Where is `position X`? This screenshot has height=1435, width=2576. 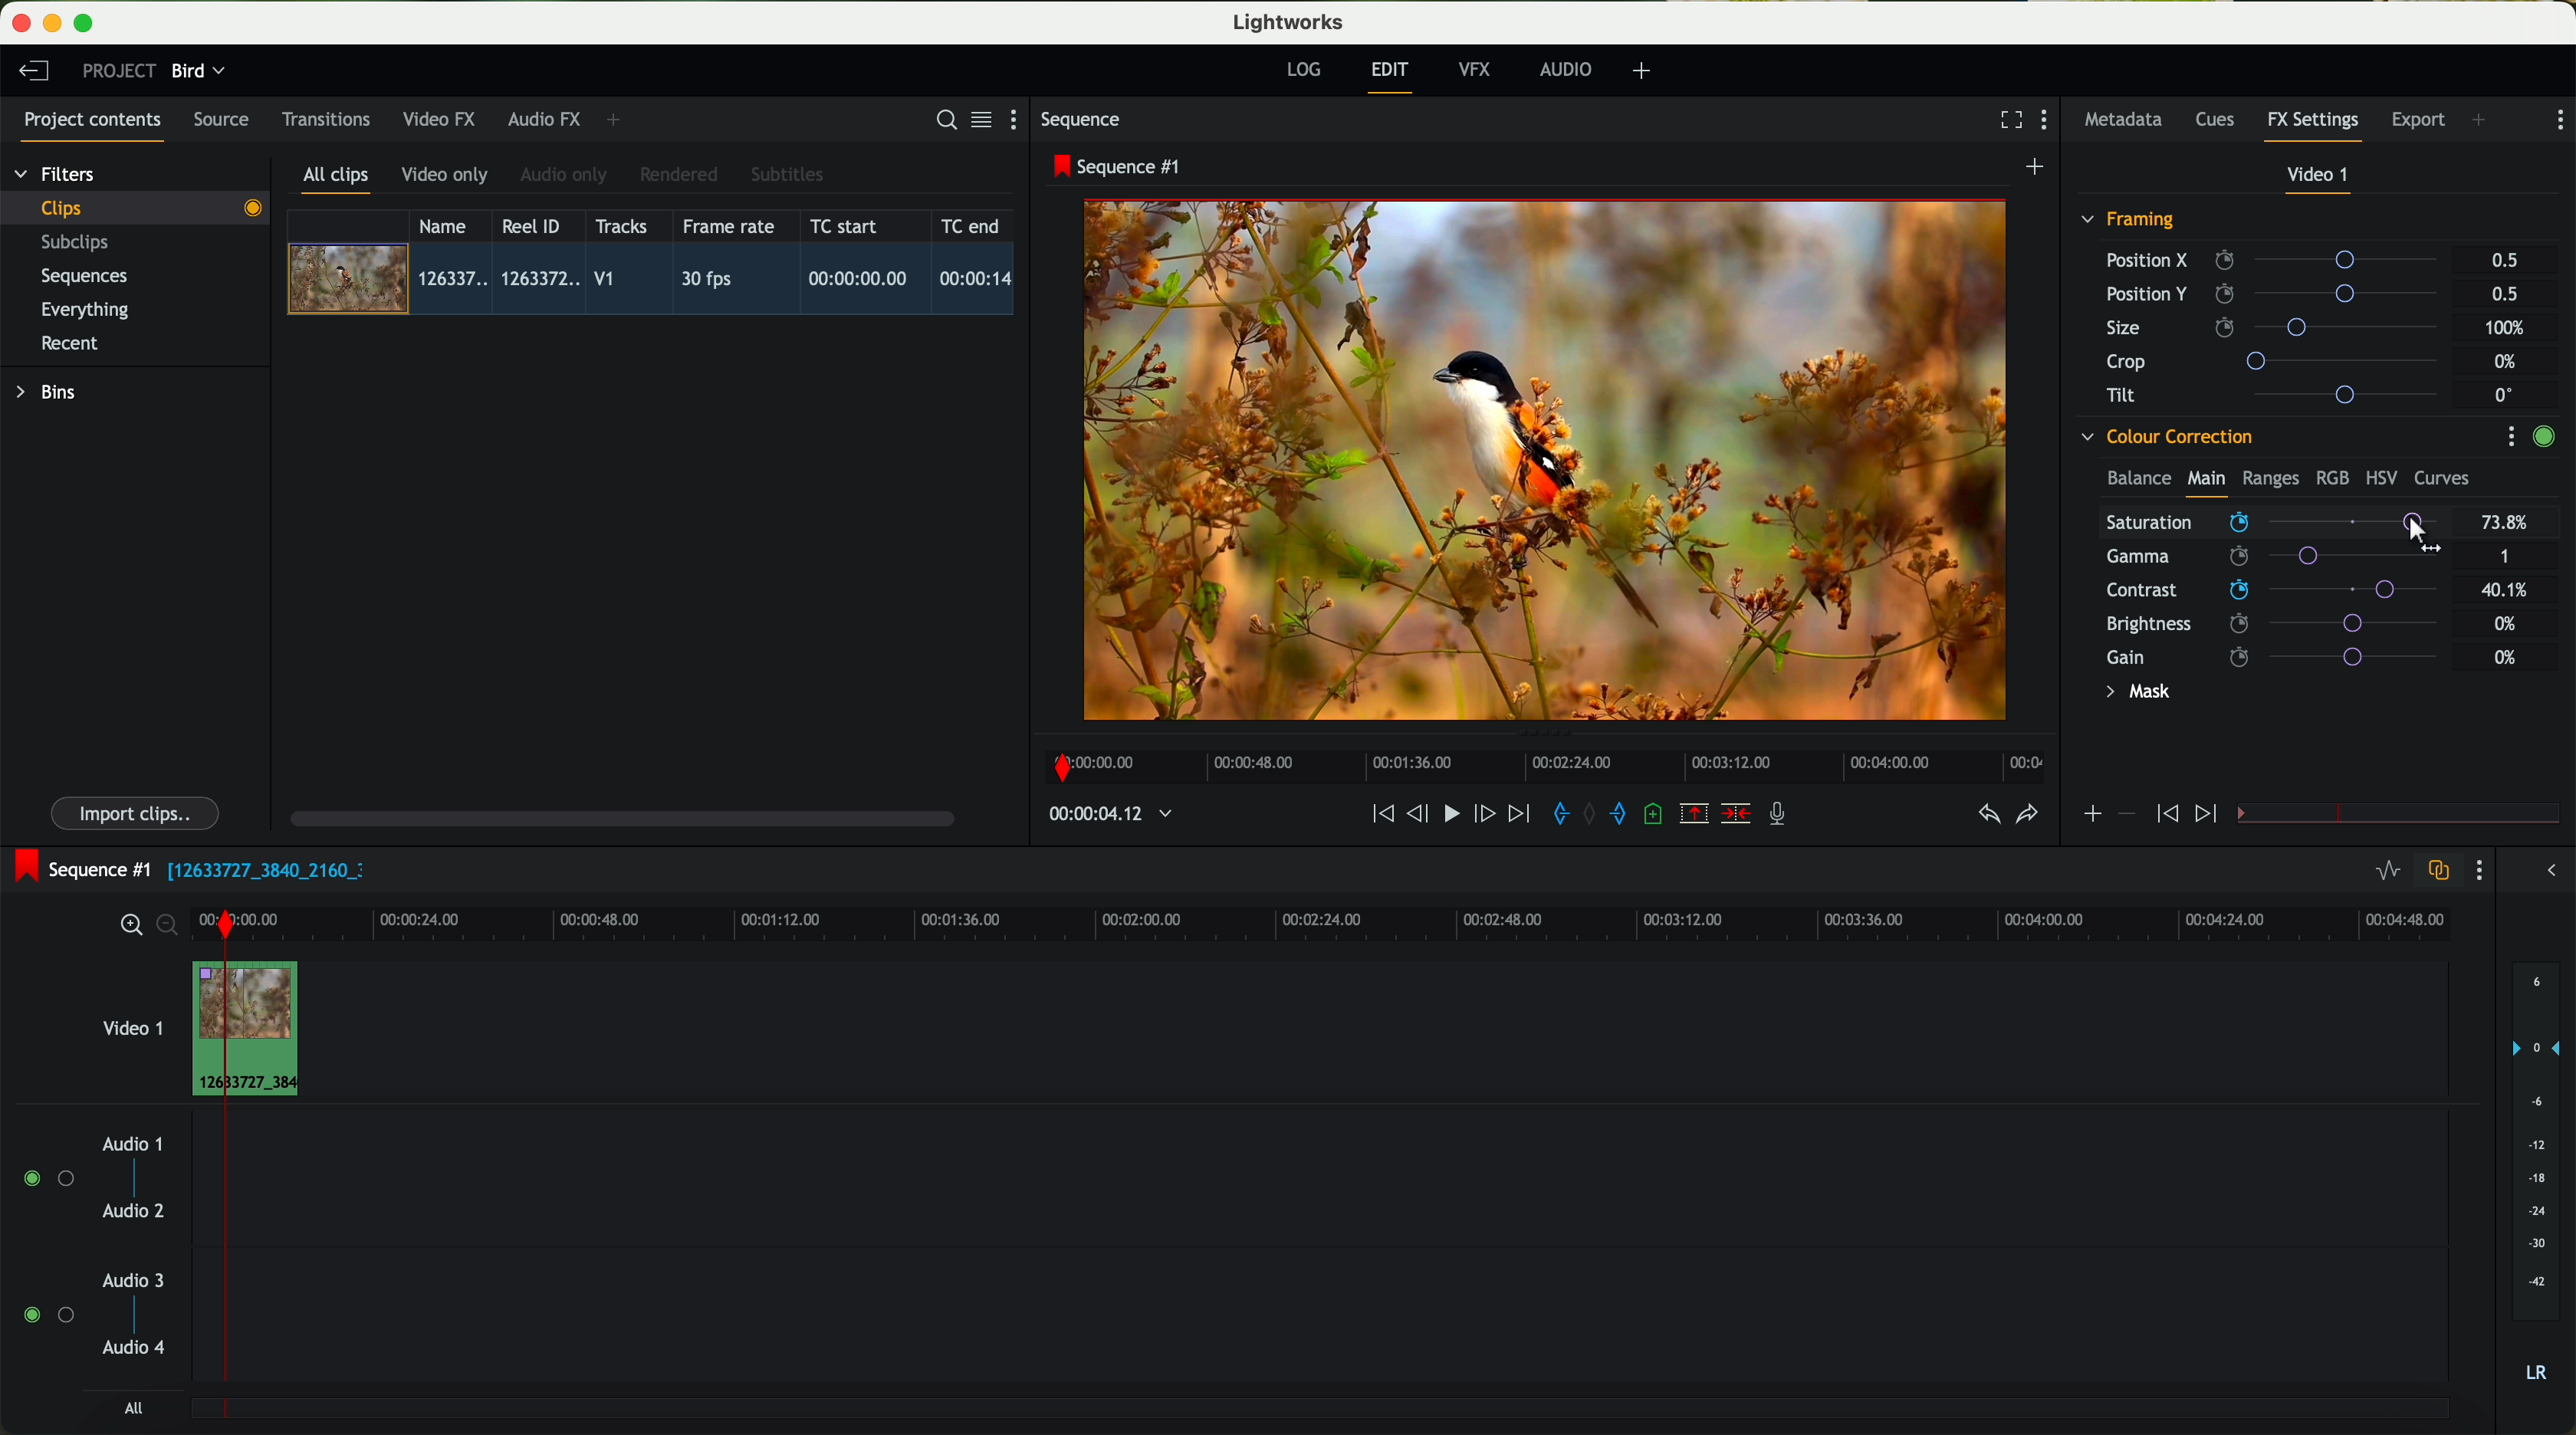
position X is located at coordinates (2279, 260).